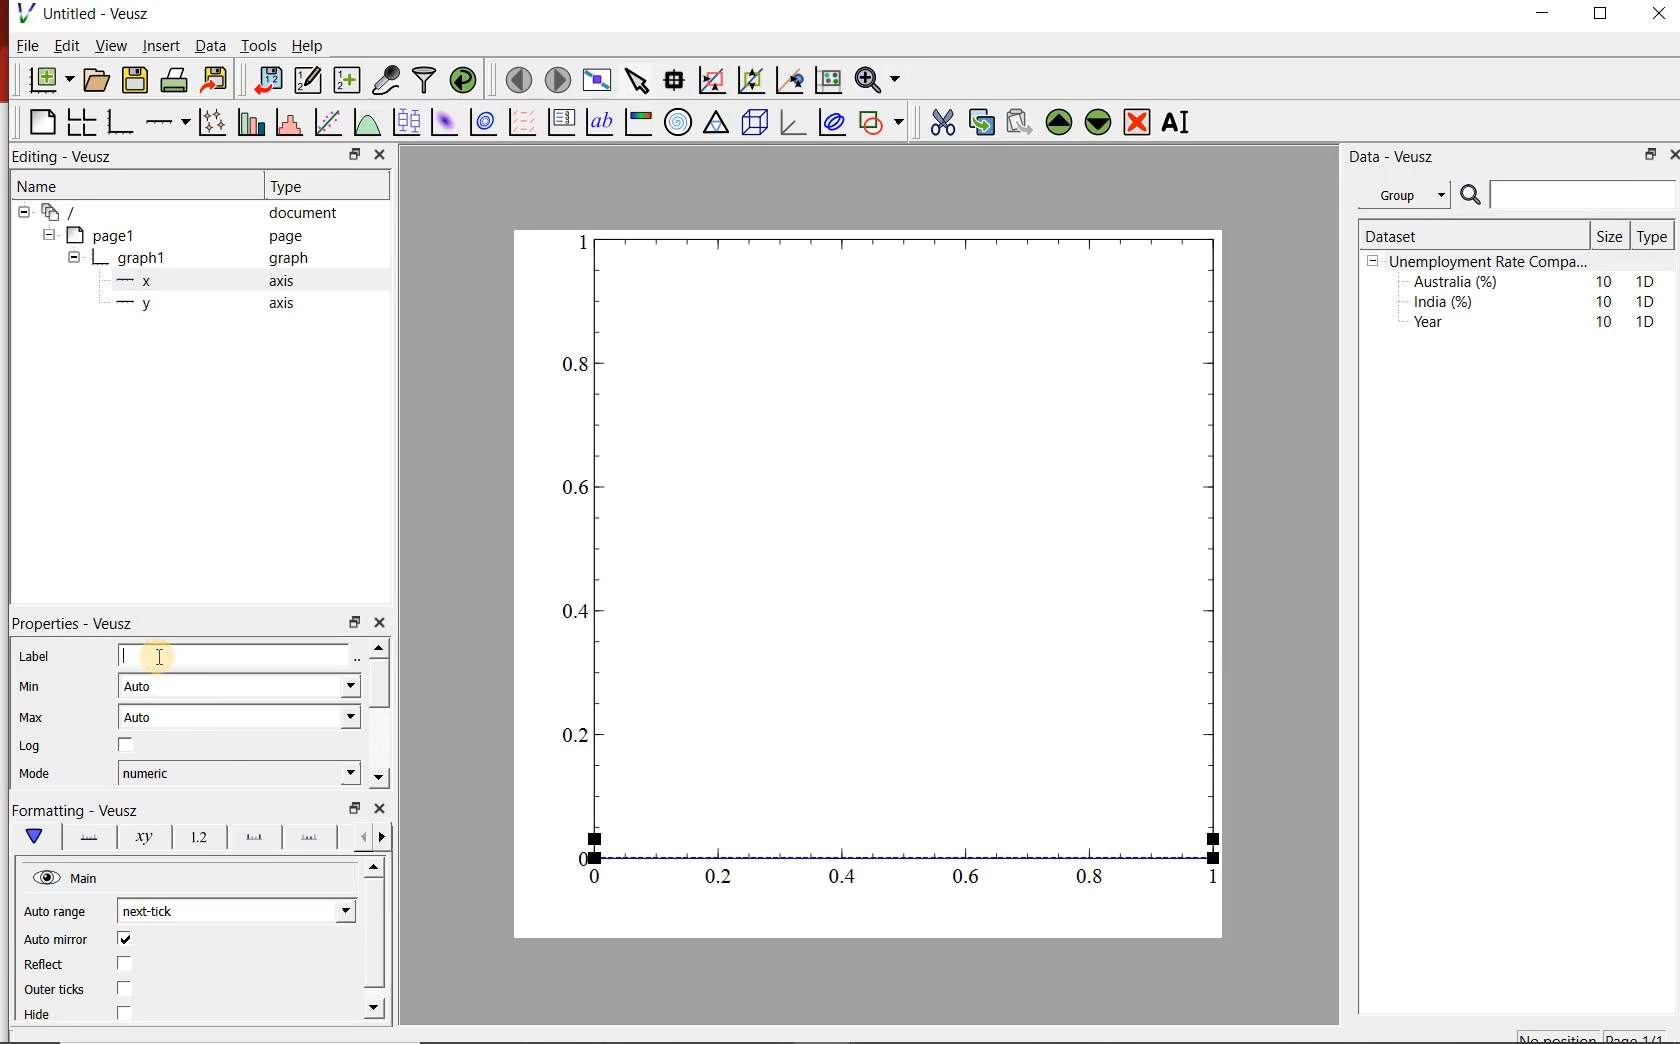  I want to click on maximise, so click(1603, 18).